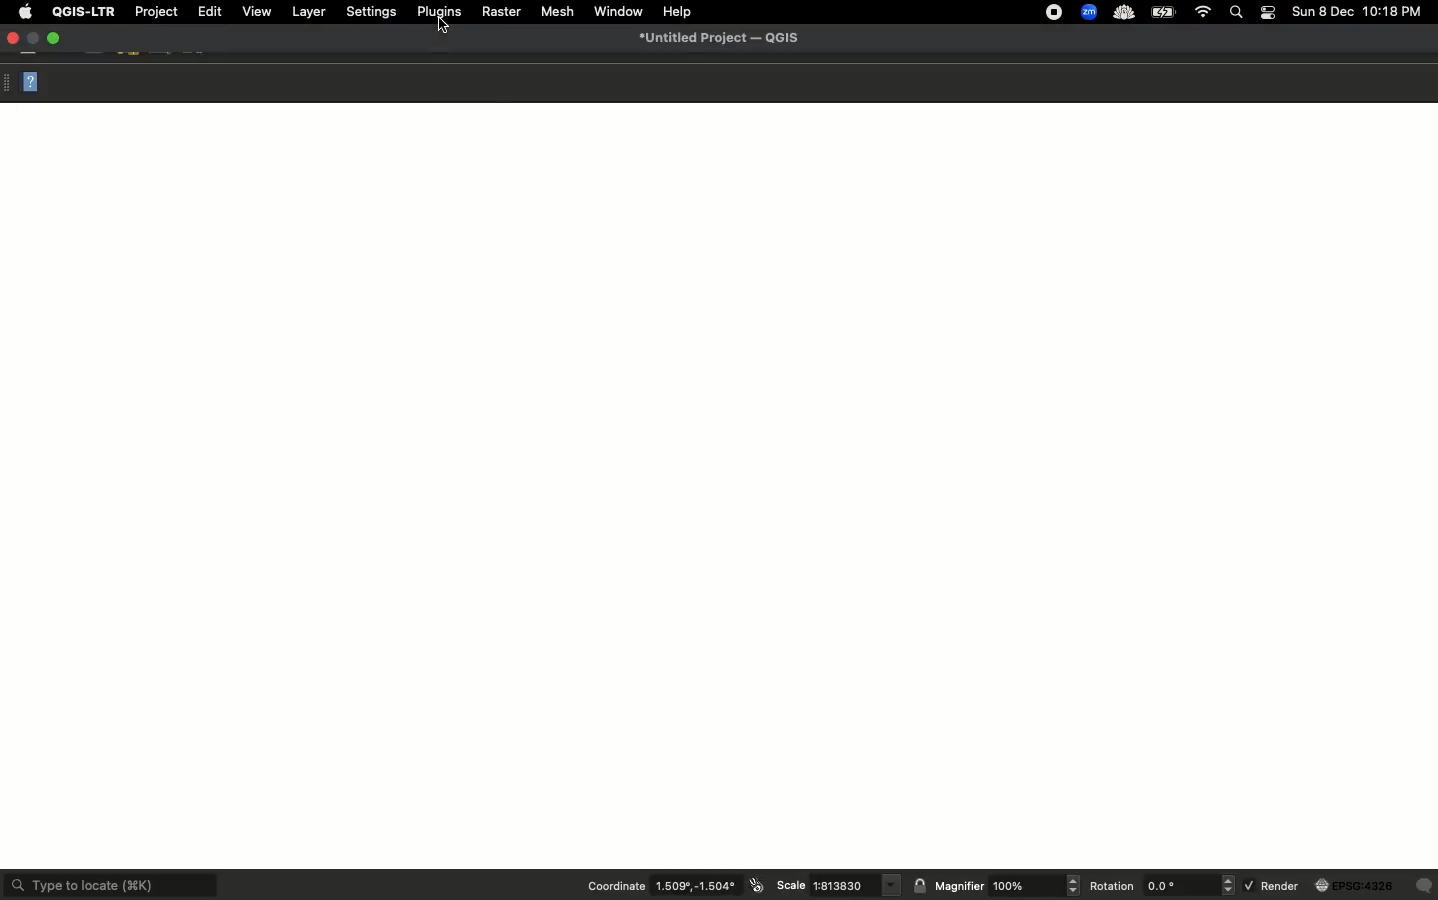  I want to click on Search, so click(1238, 12).